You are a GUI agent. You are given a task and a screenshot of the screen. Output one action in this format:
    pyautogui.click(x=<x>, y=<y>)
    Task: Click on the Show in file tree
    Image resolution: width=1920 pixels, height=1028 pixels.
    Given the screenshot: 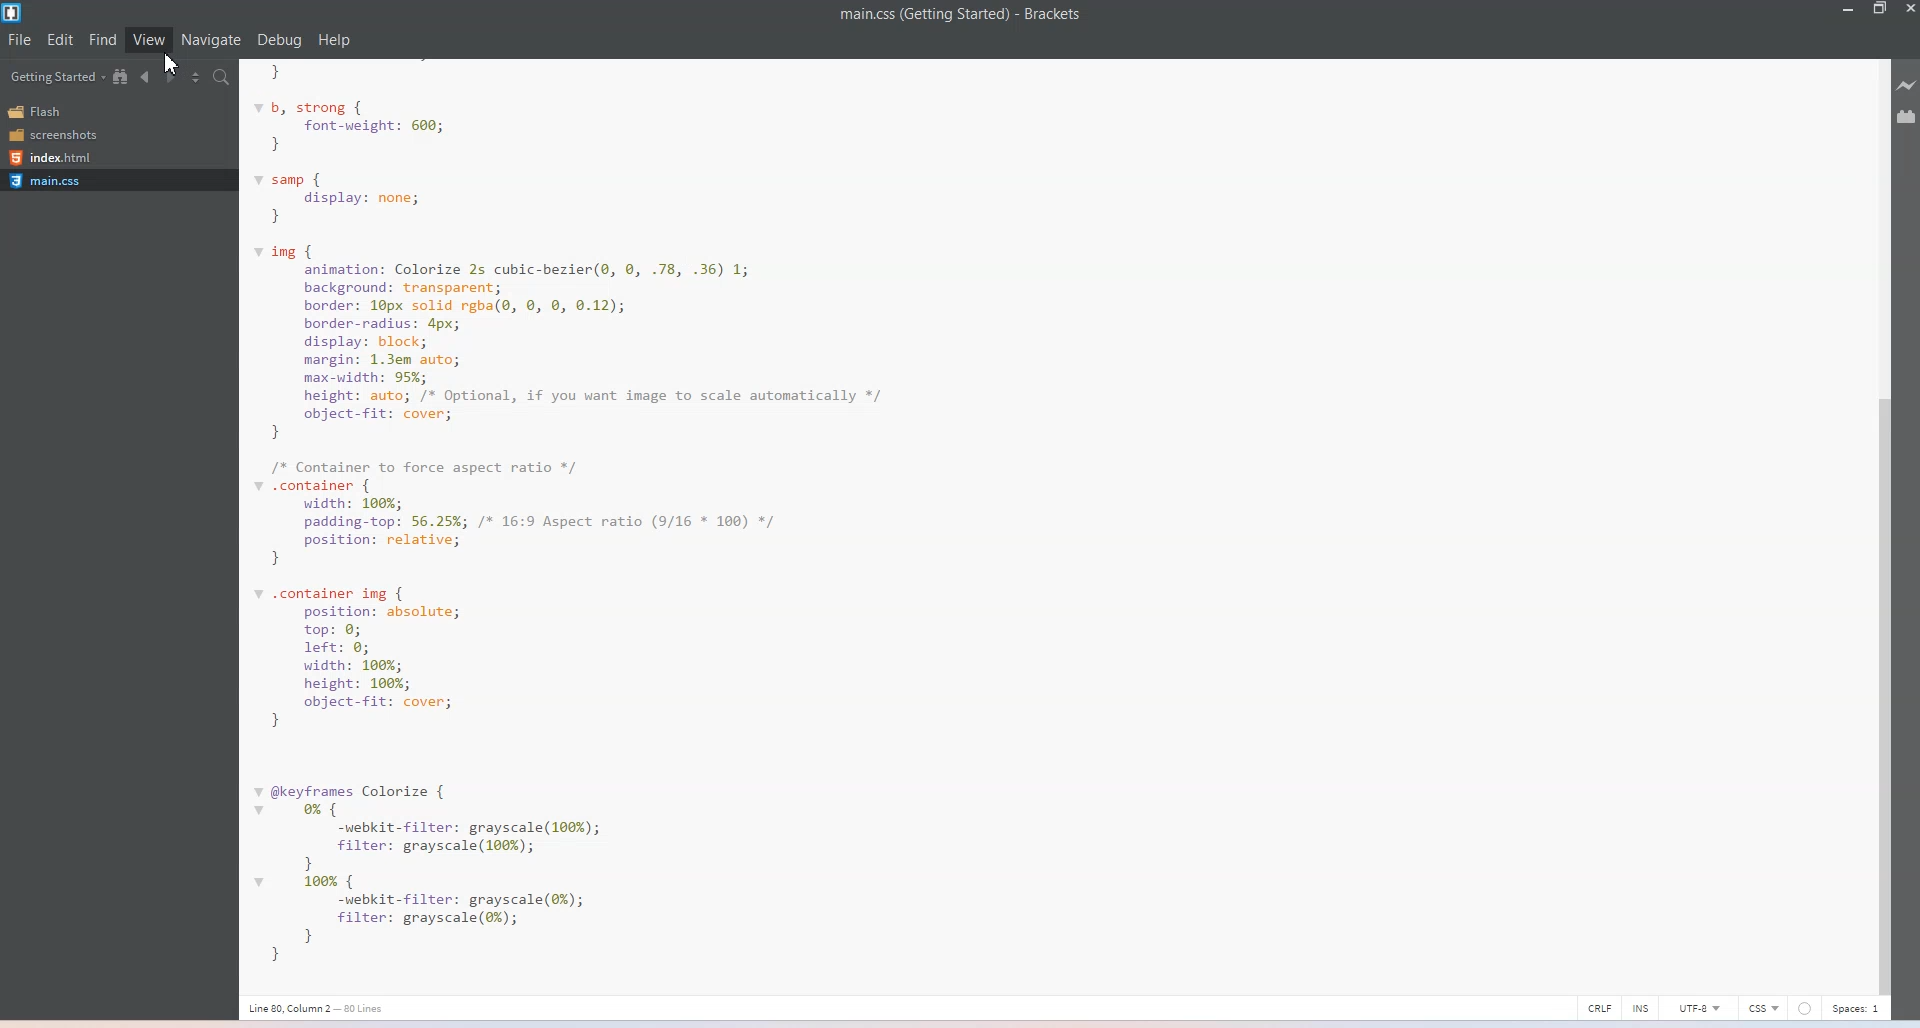 What is the action you would take?
    pyautogui.click(x=121, y=76)
    